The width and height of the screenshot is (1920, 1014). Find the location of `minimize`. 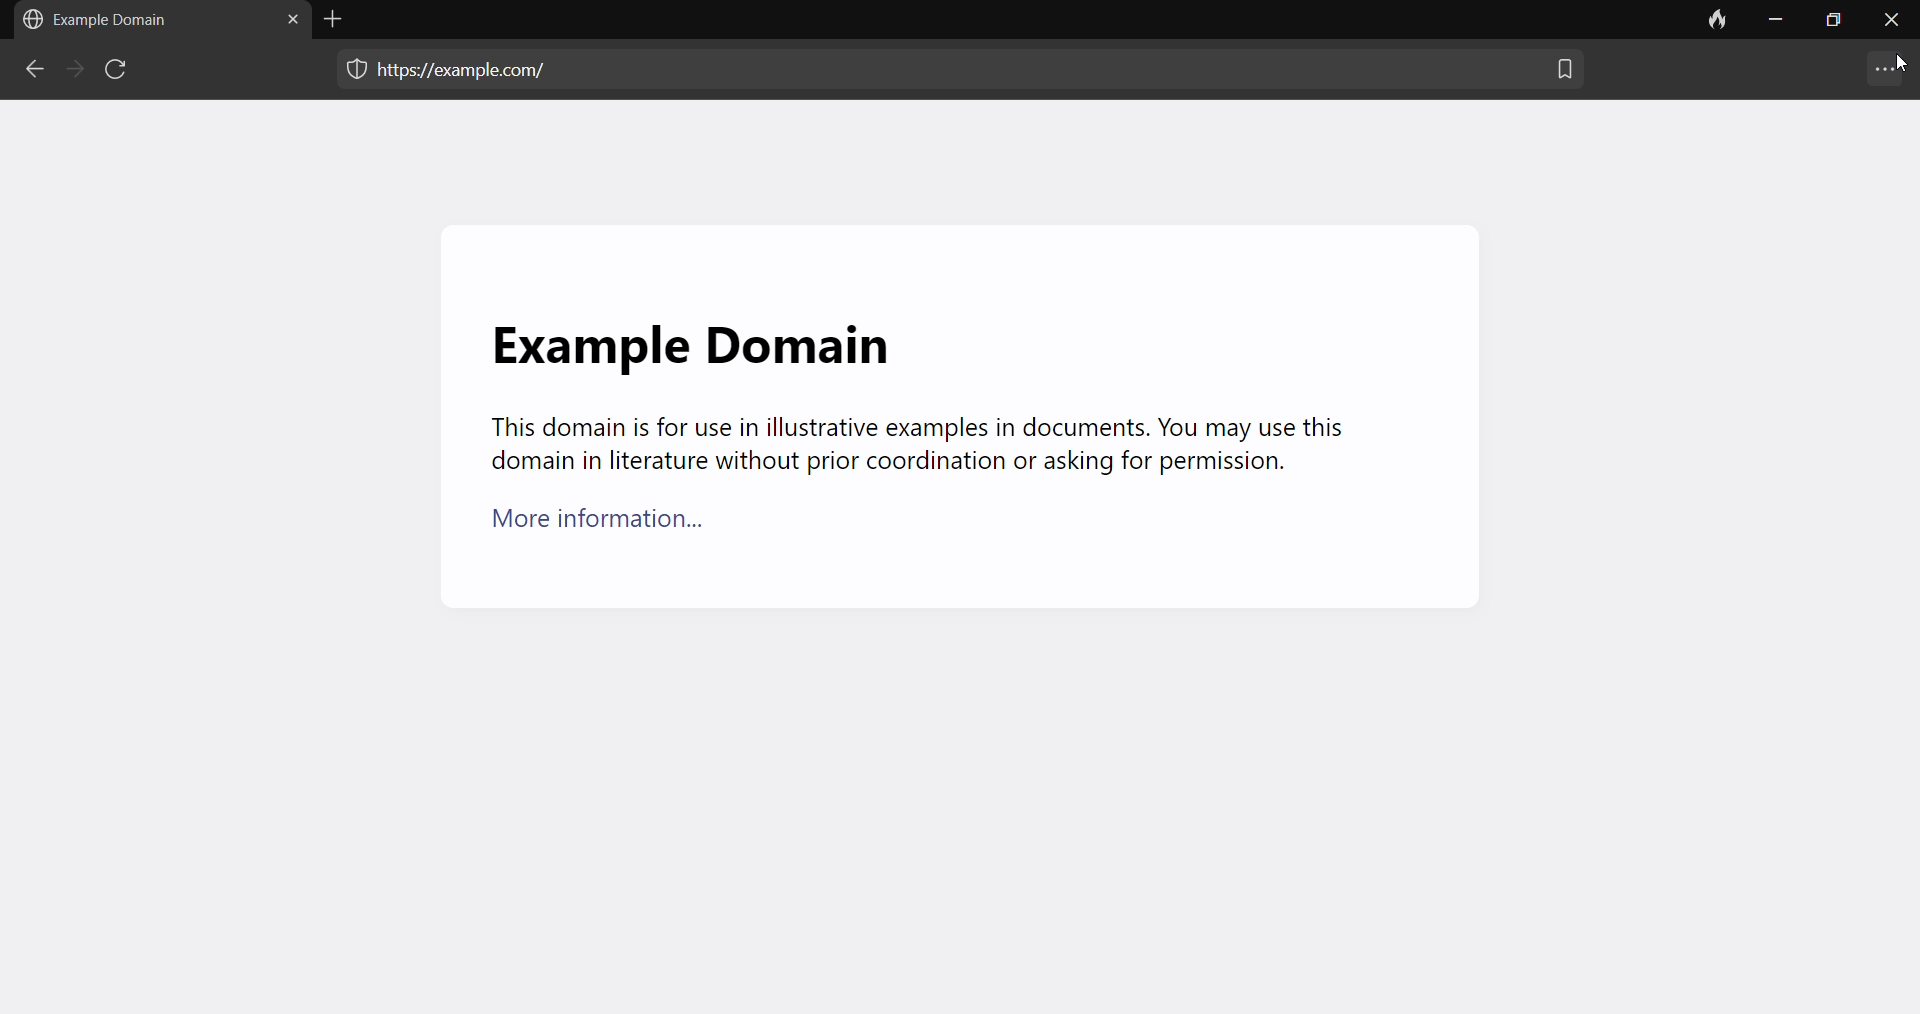

minimize is located at coordinates (1774, 23).